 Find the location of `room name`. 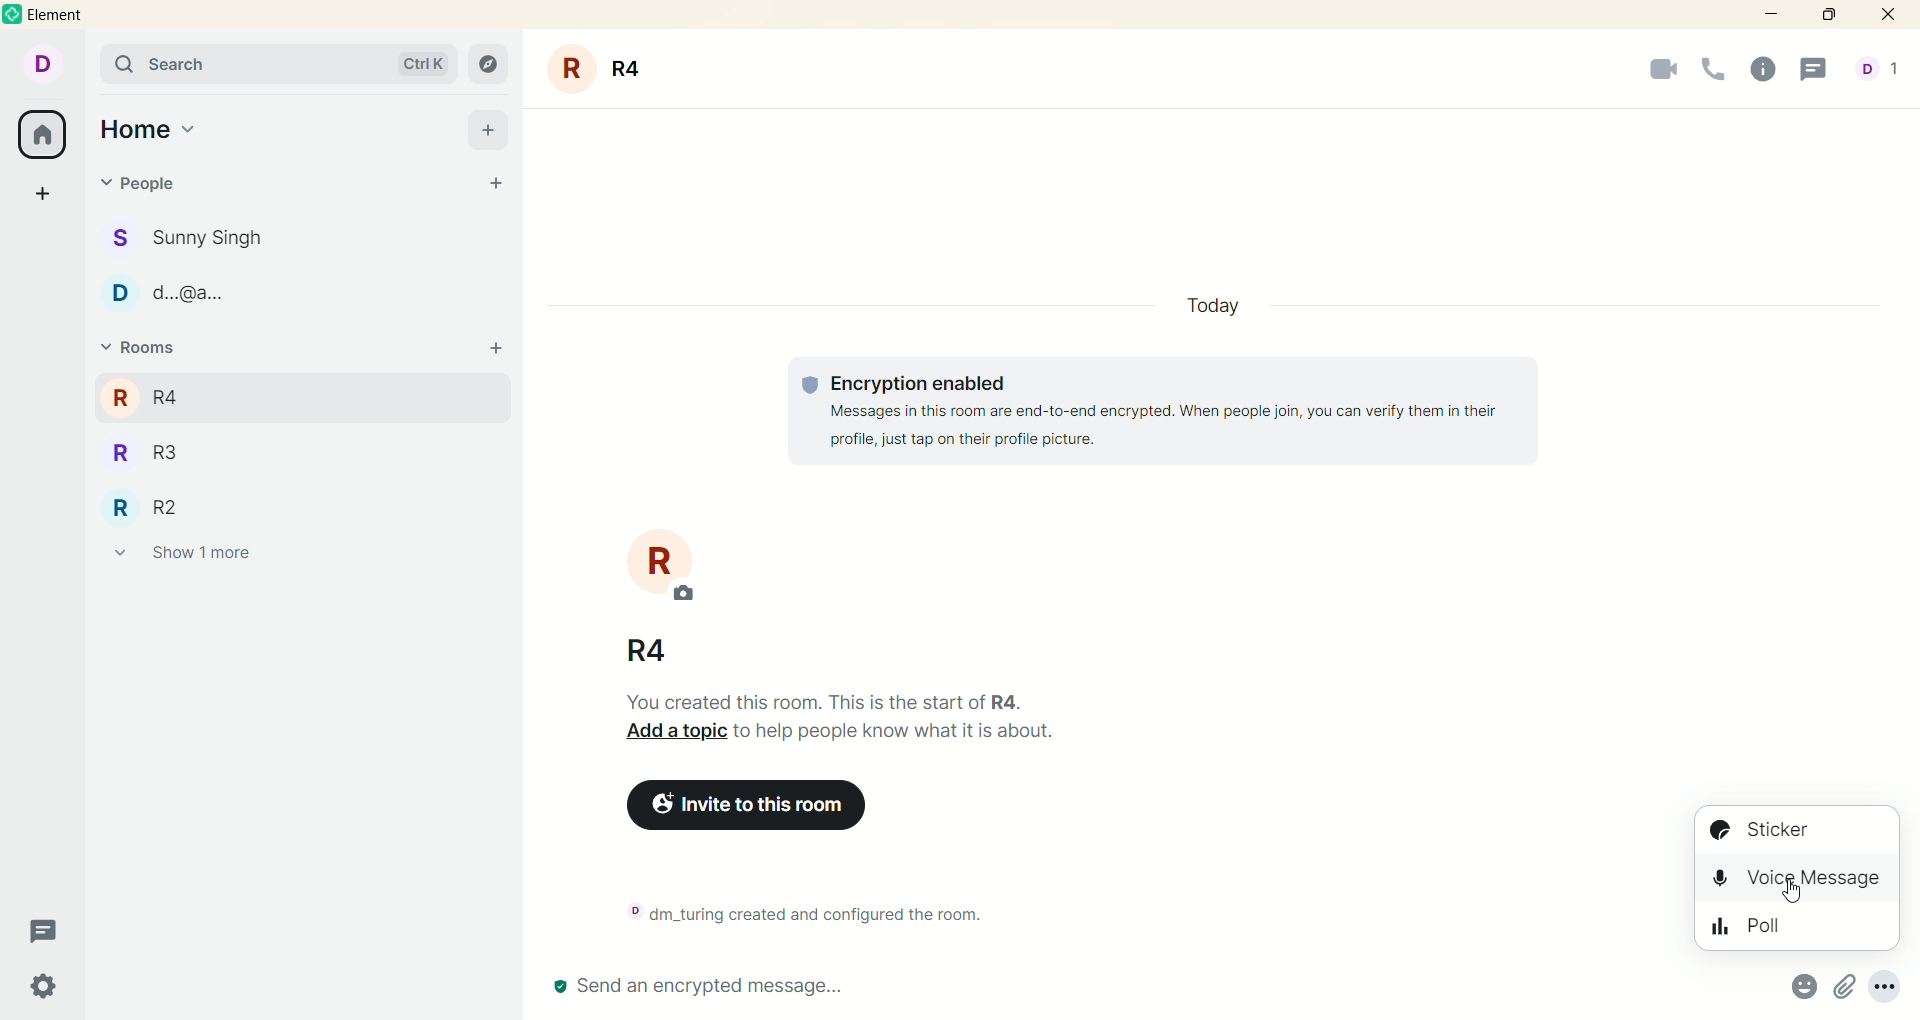

room name is located at coordinates (651, 649).